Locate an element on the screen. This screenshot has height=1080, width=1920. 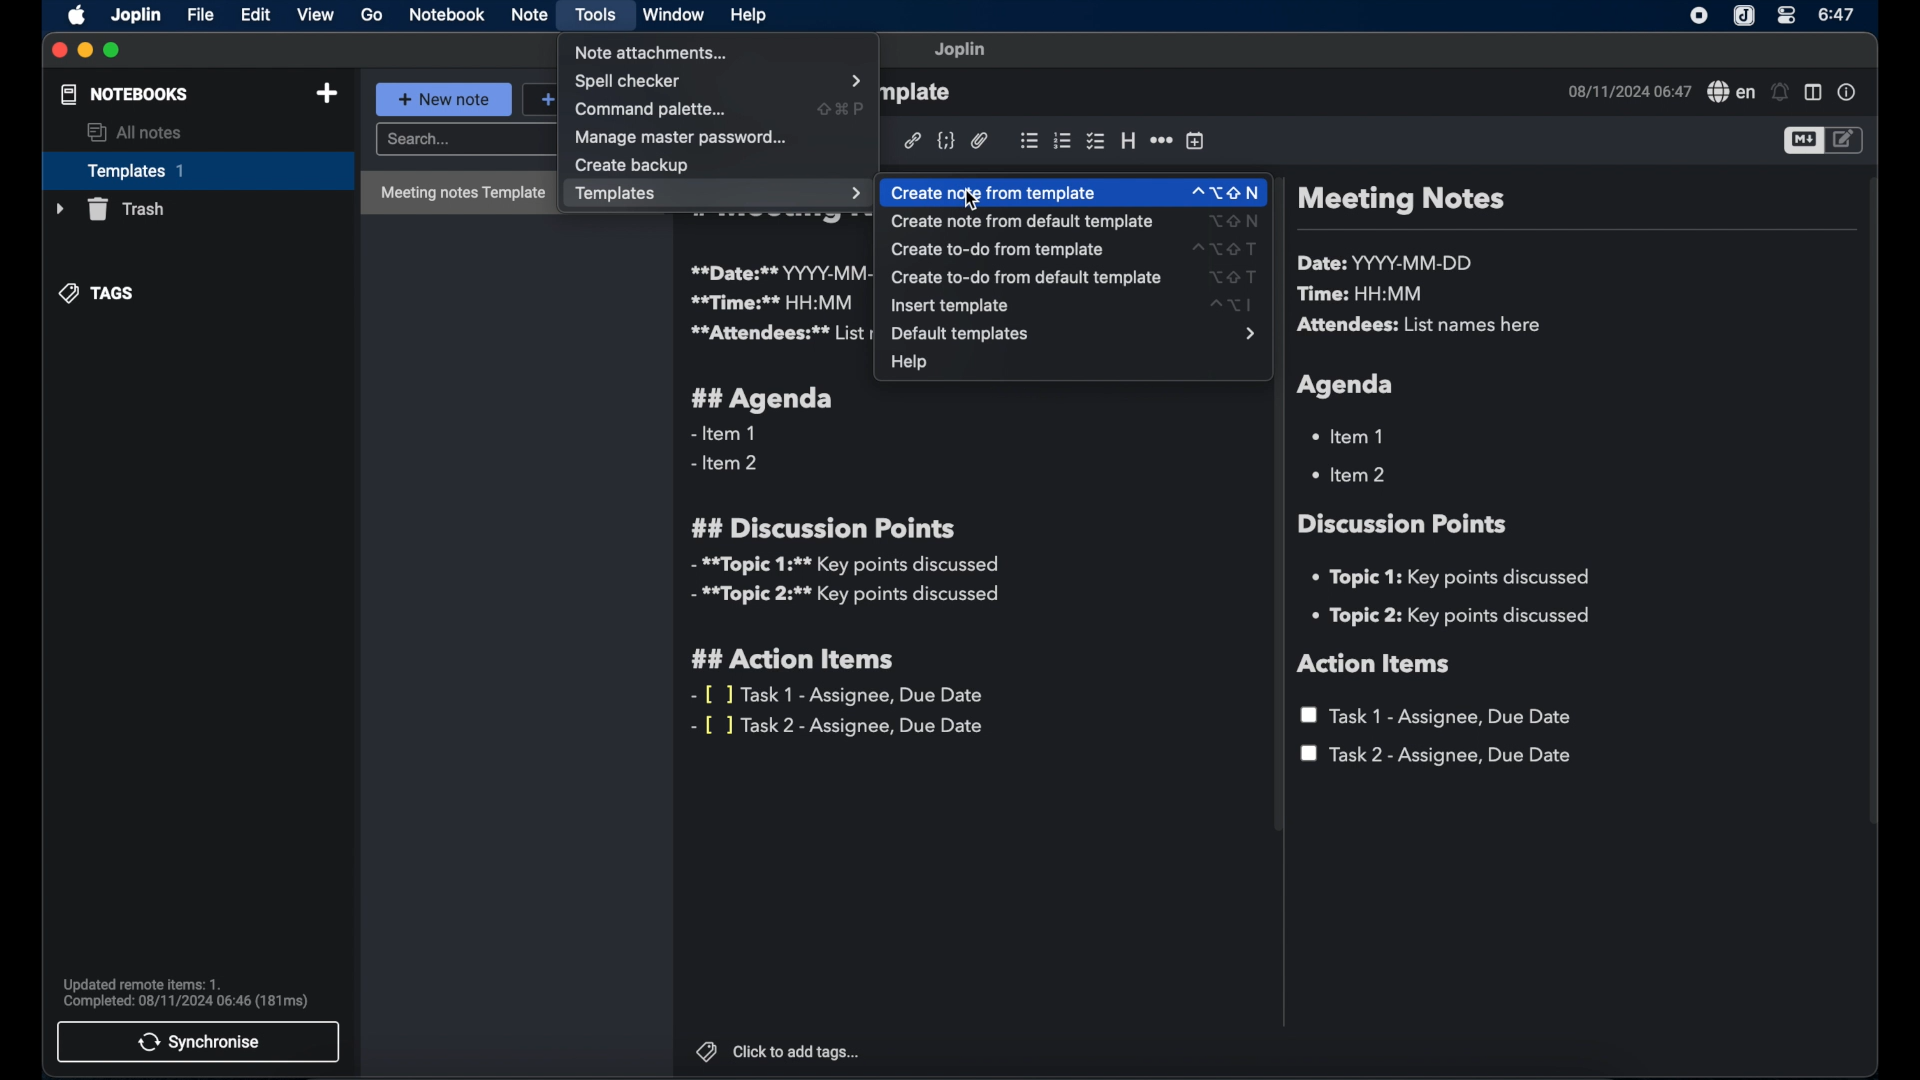
note attachments is located at coordinates (654, 53).